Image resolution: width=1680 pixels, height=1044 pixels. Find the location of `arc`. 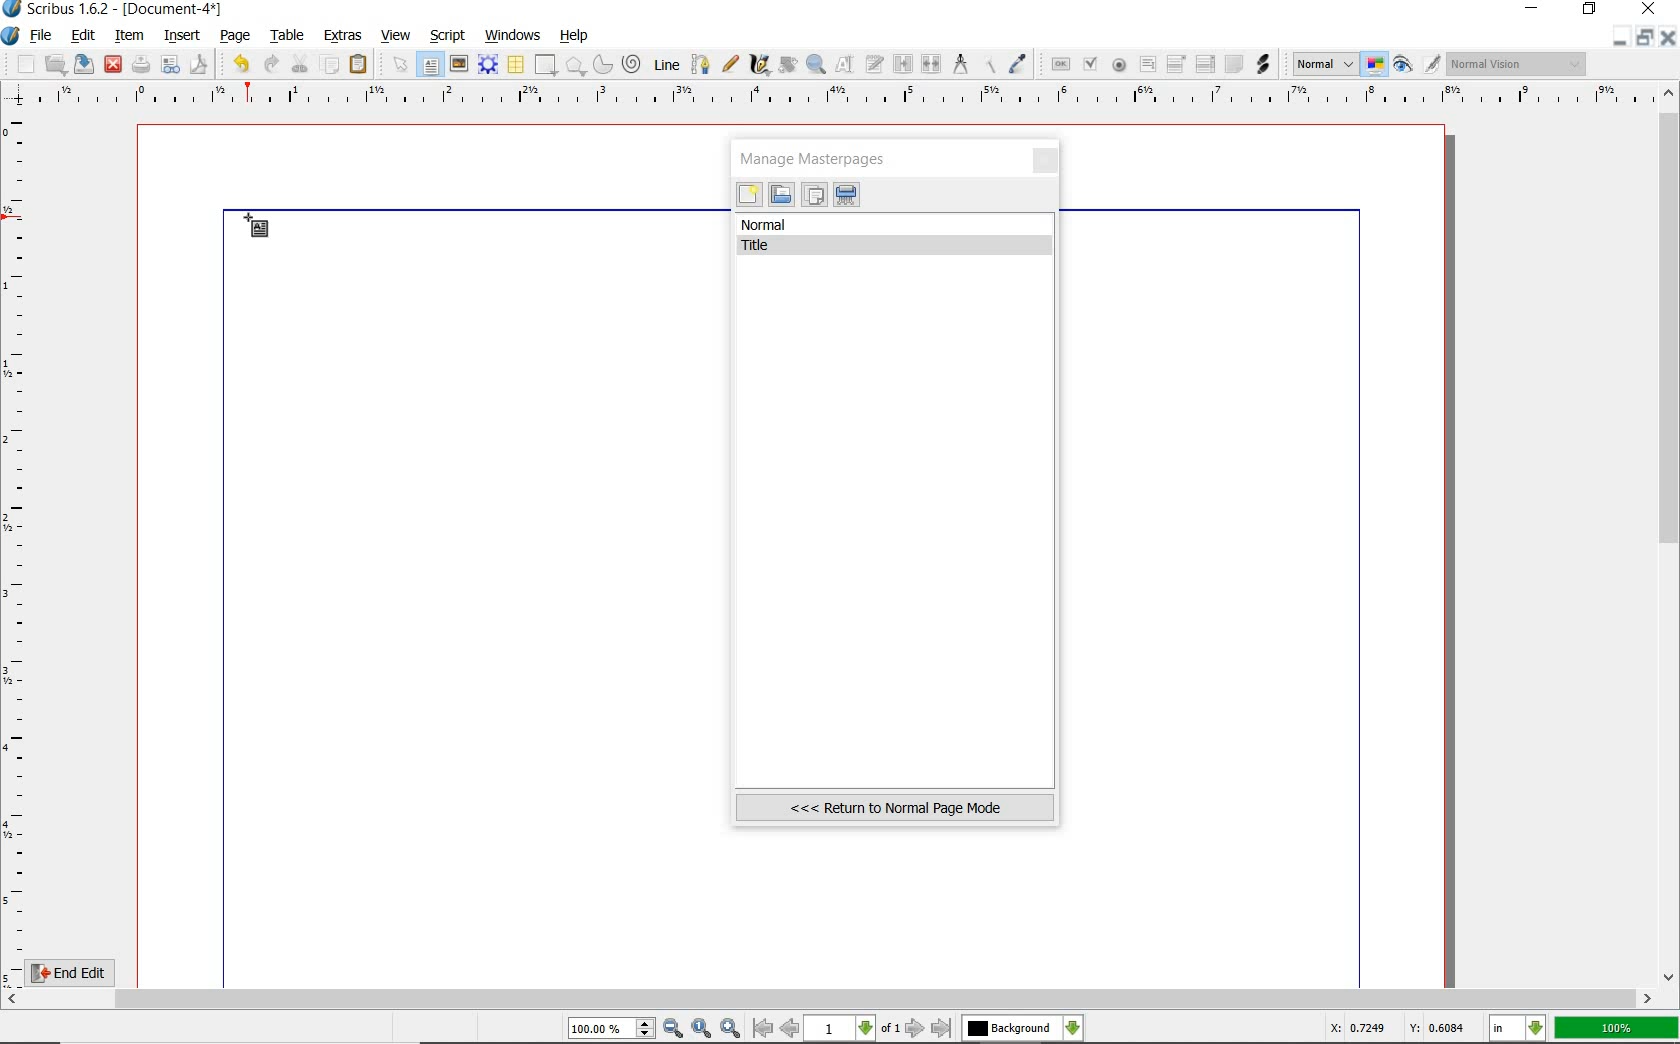

arc is located at coordinates (601, 64).